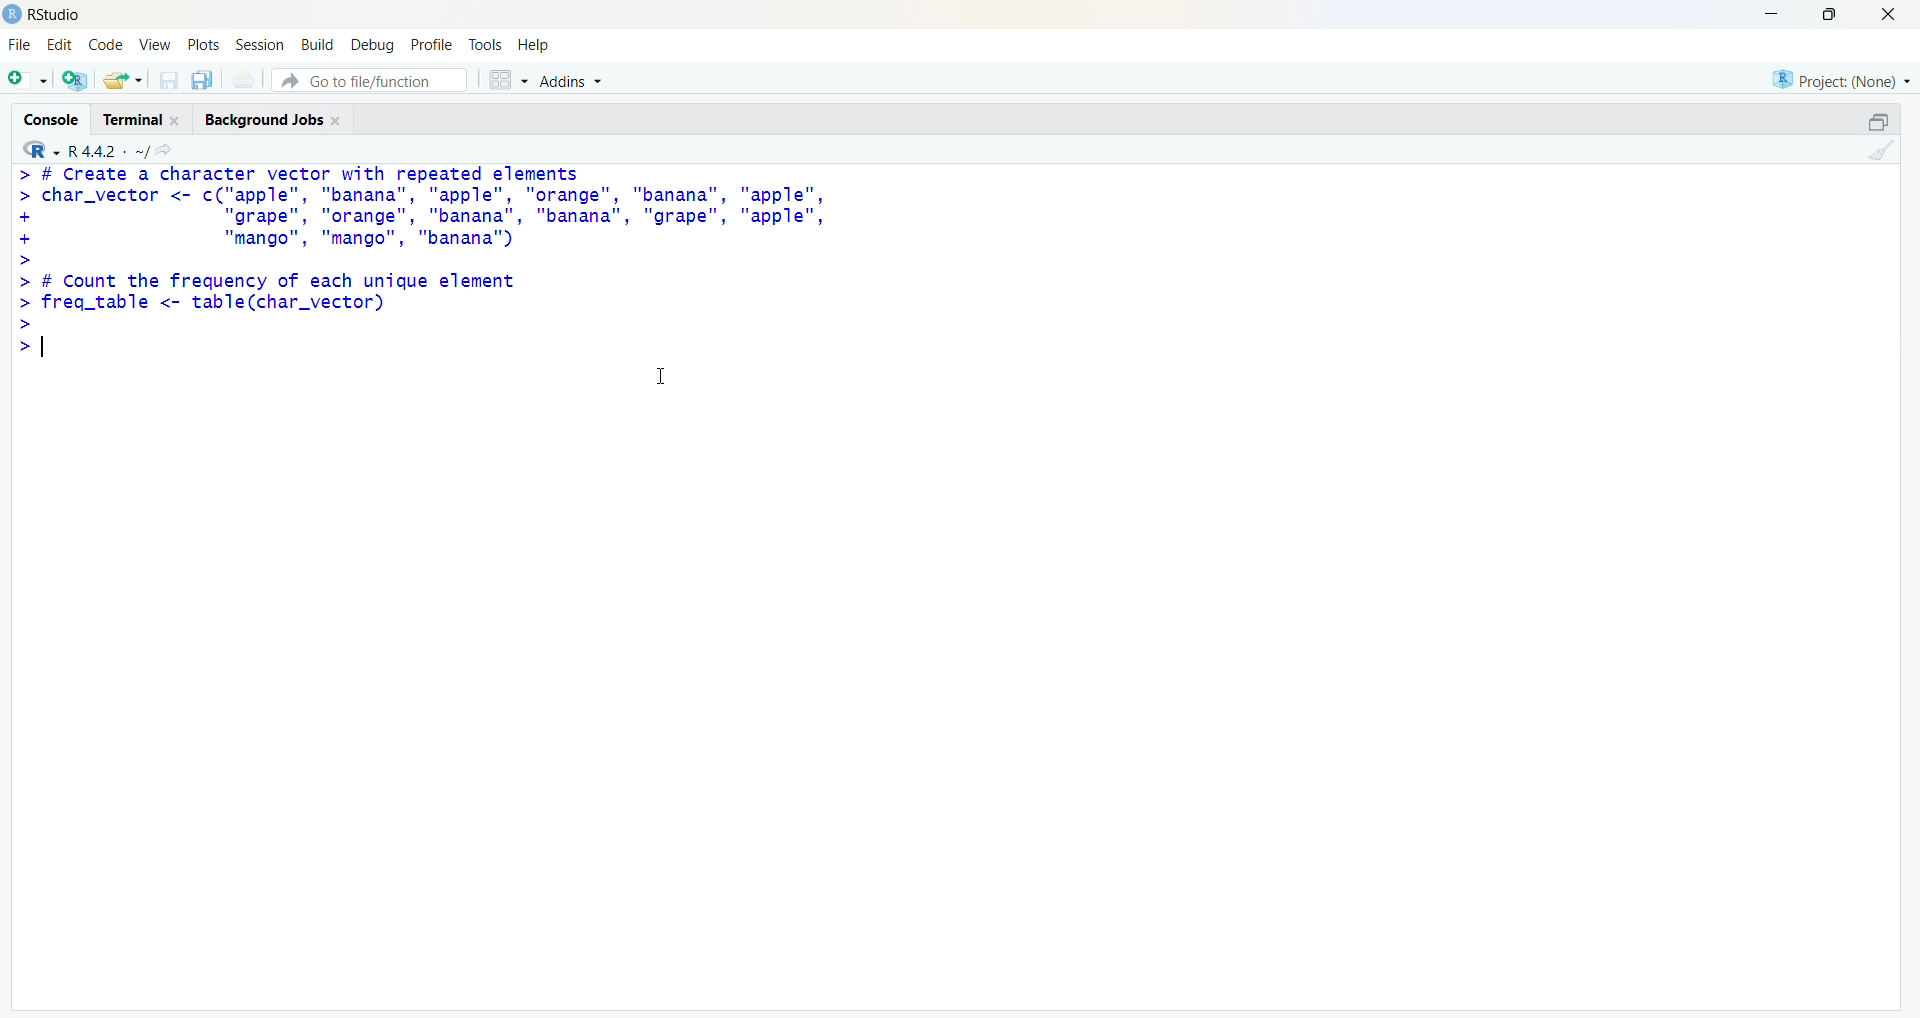 This screenshot has height=1018, width=1920. I want to click on Workspace panes, so click(509, 81).